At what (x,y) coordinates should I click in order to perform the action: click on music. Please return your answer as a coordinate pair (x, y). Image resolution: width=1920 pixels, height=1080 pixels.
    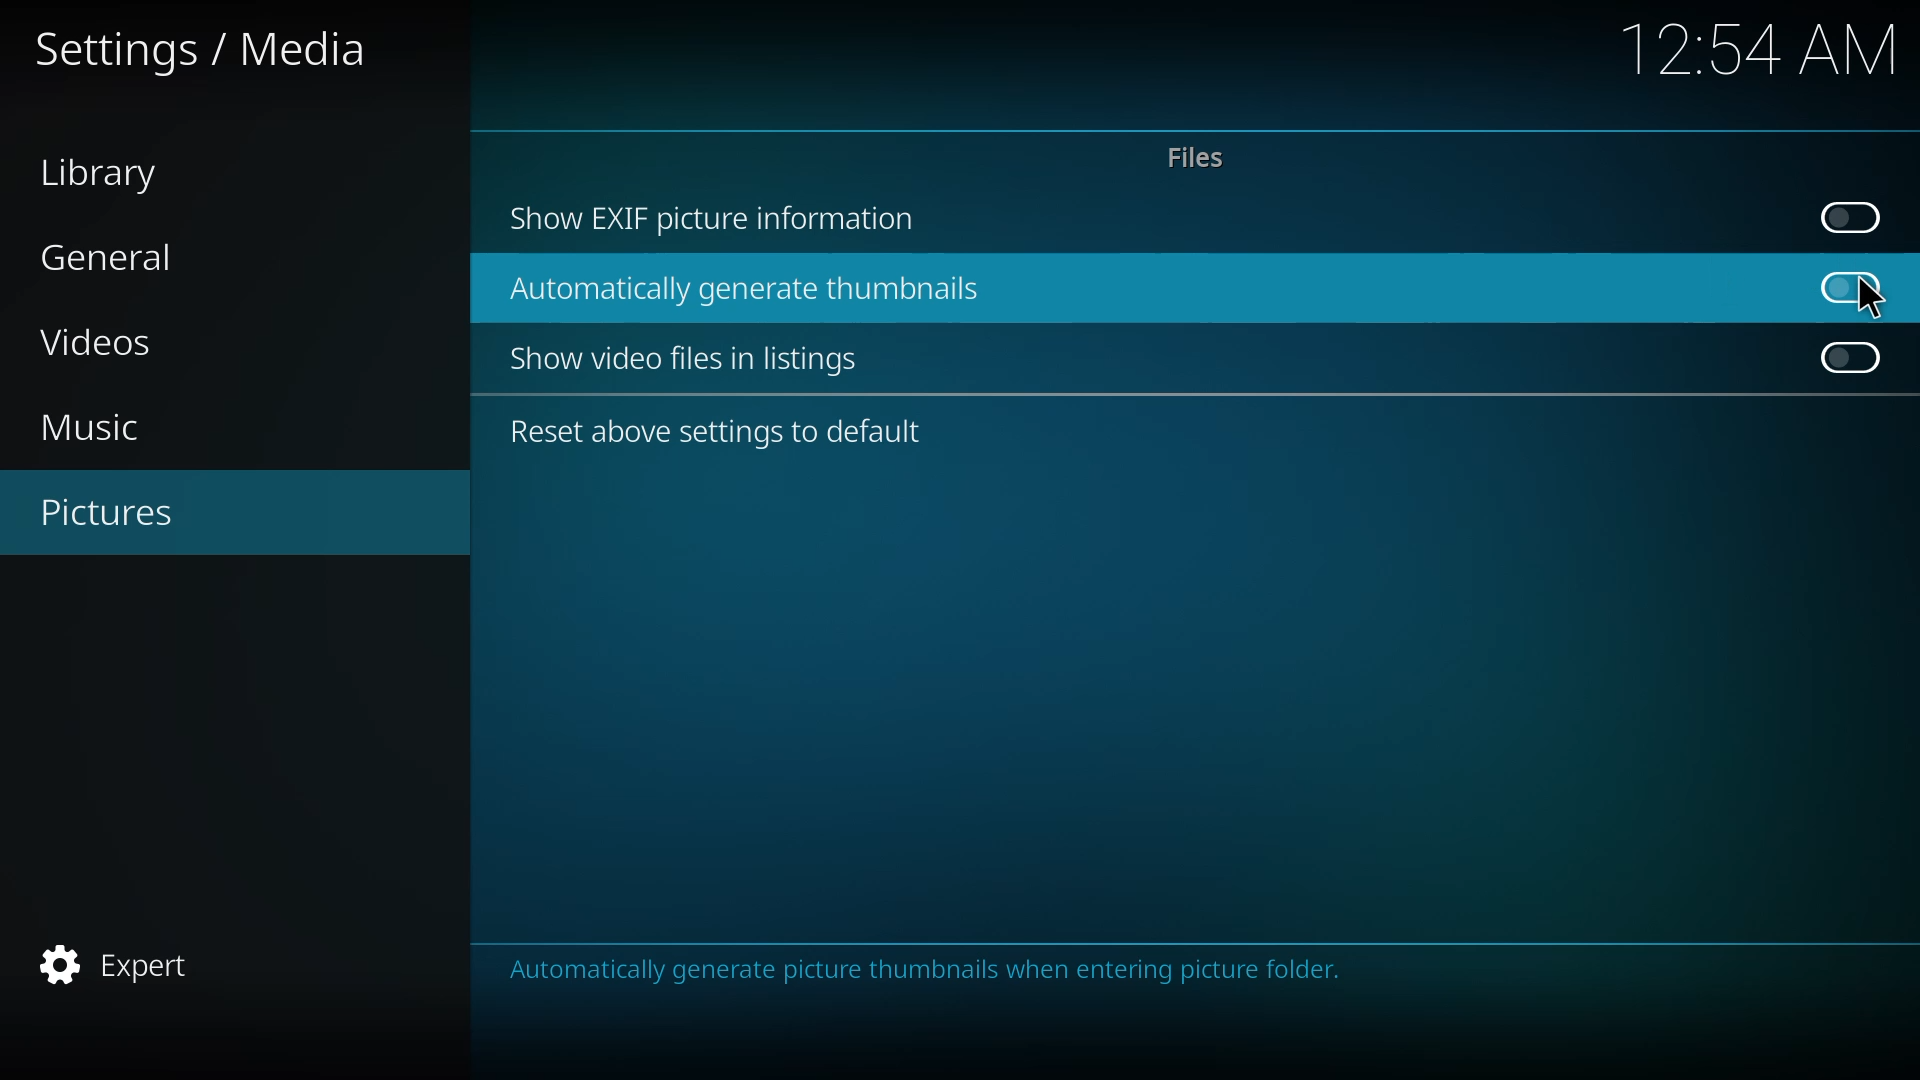
    Looking at the image, I should click on (110, 425).